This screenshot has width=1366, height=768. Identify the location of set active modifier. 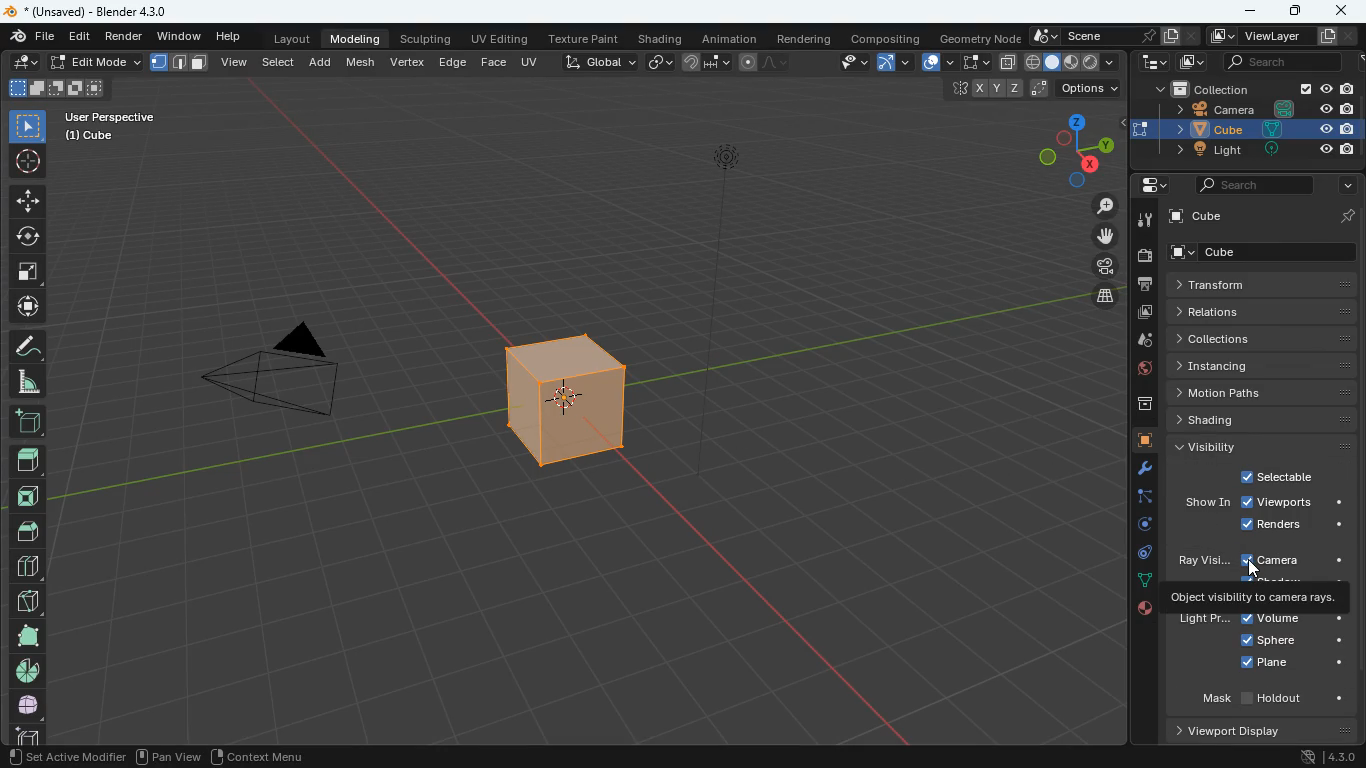
(64, 755).